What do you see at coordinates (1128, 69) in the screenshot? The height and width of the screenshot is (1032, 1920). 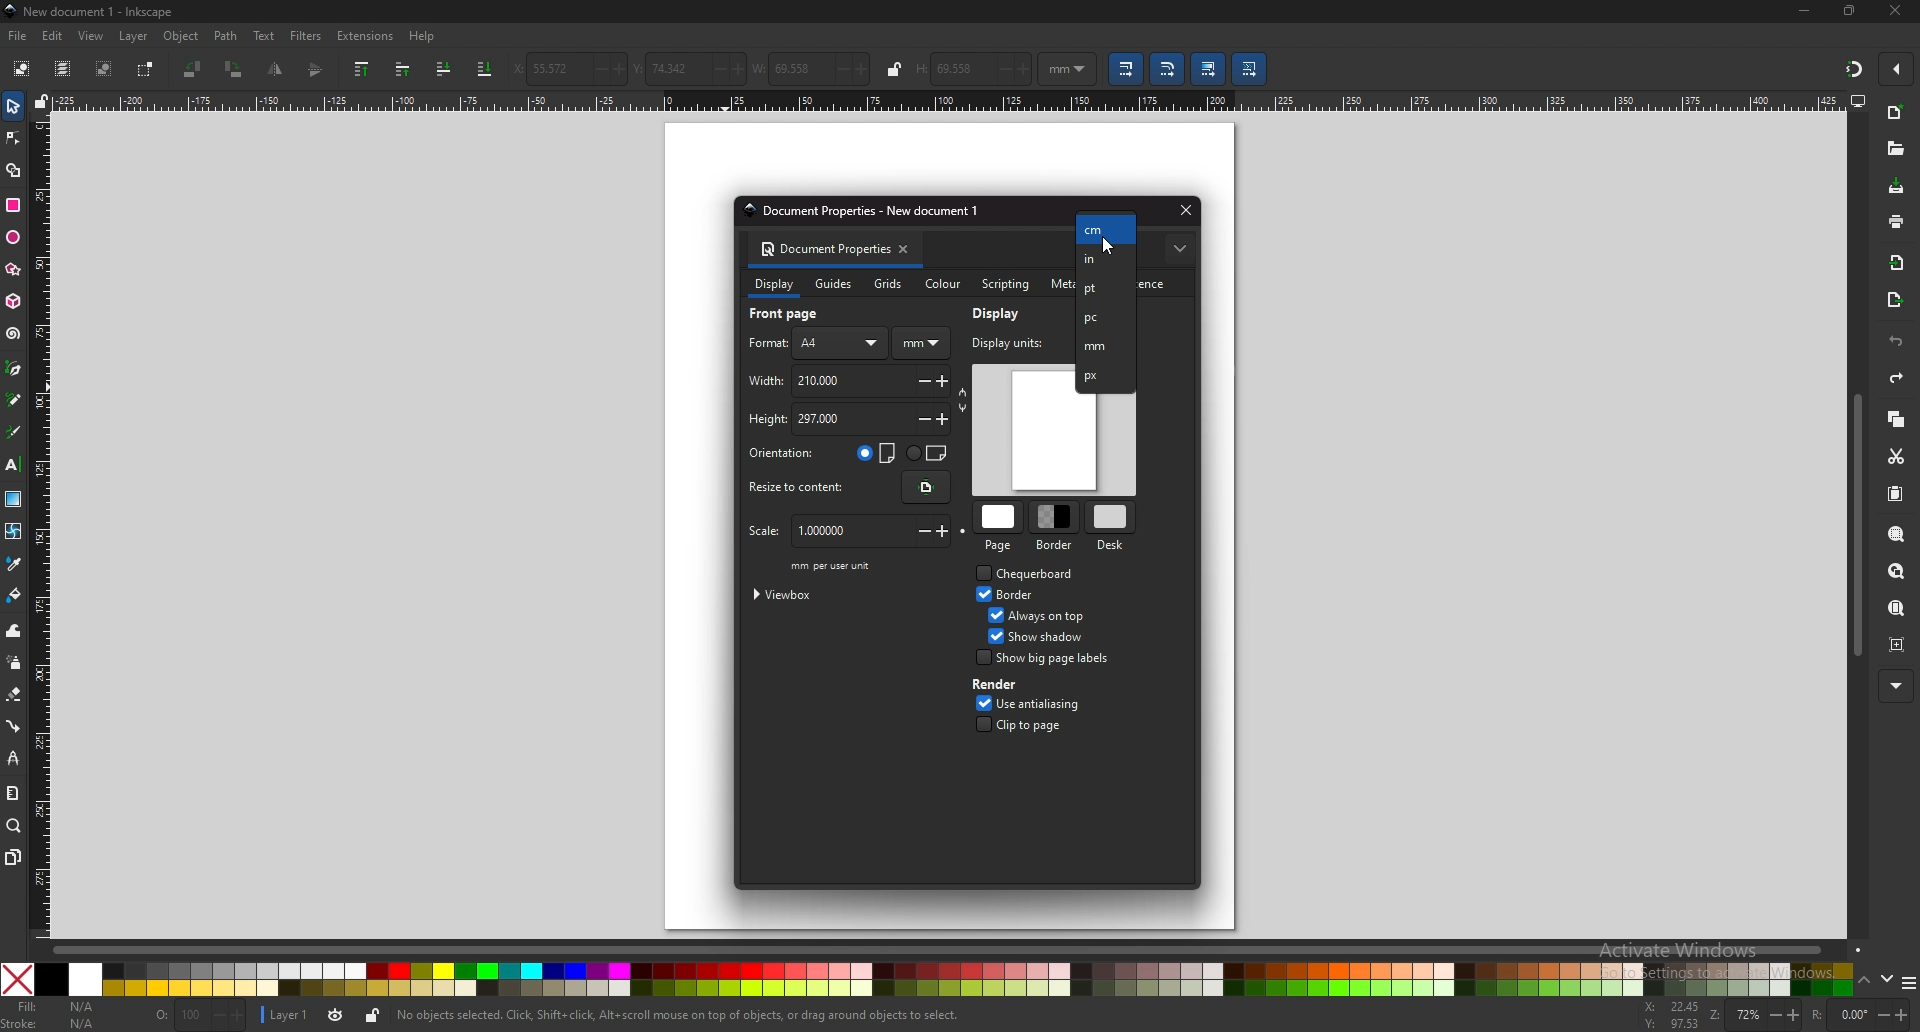 I see `scale stroke` at bounding box center [1128, 69].